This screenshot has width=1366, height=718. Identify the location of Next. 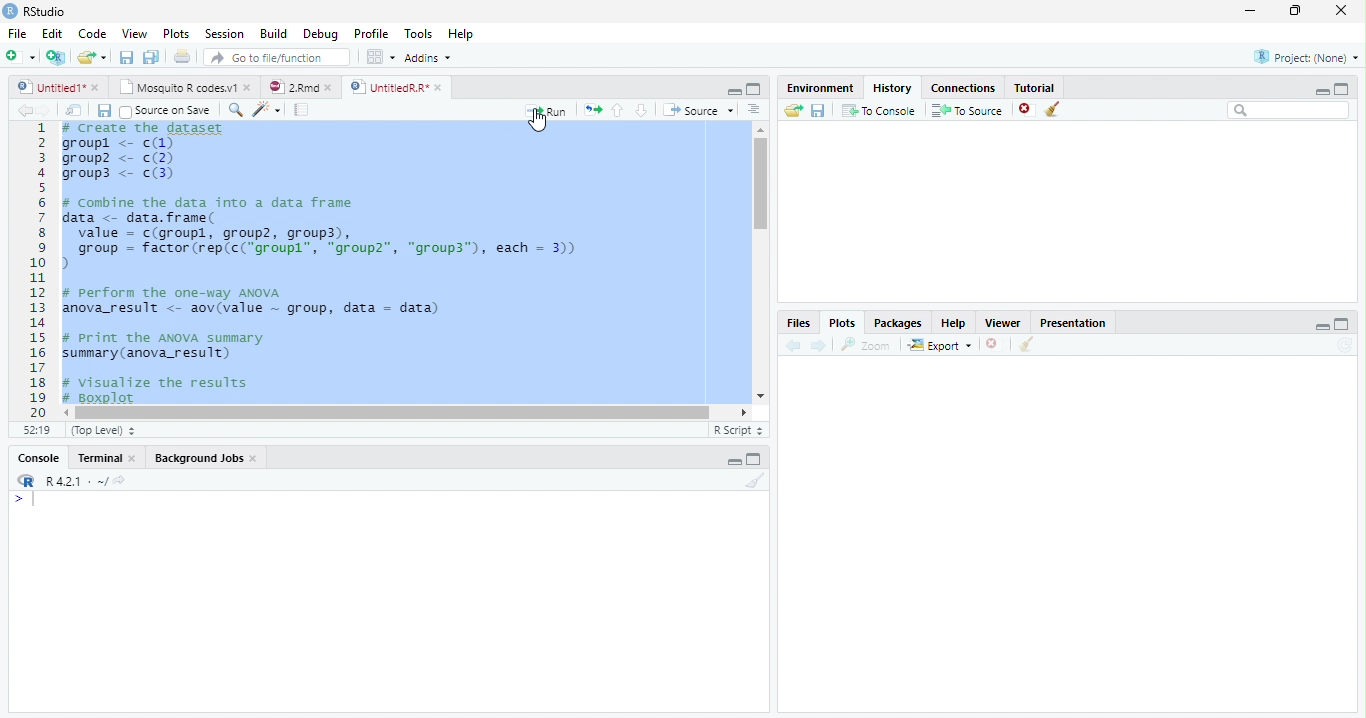
(819, 346).